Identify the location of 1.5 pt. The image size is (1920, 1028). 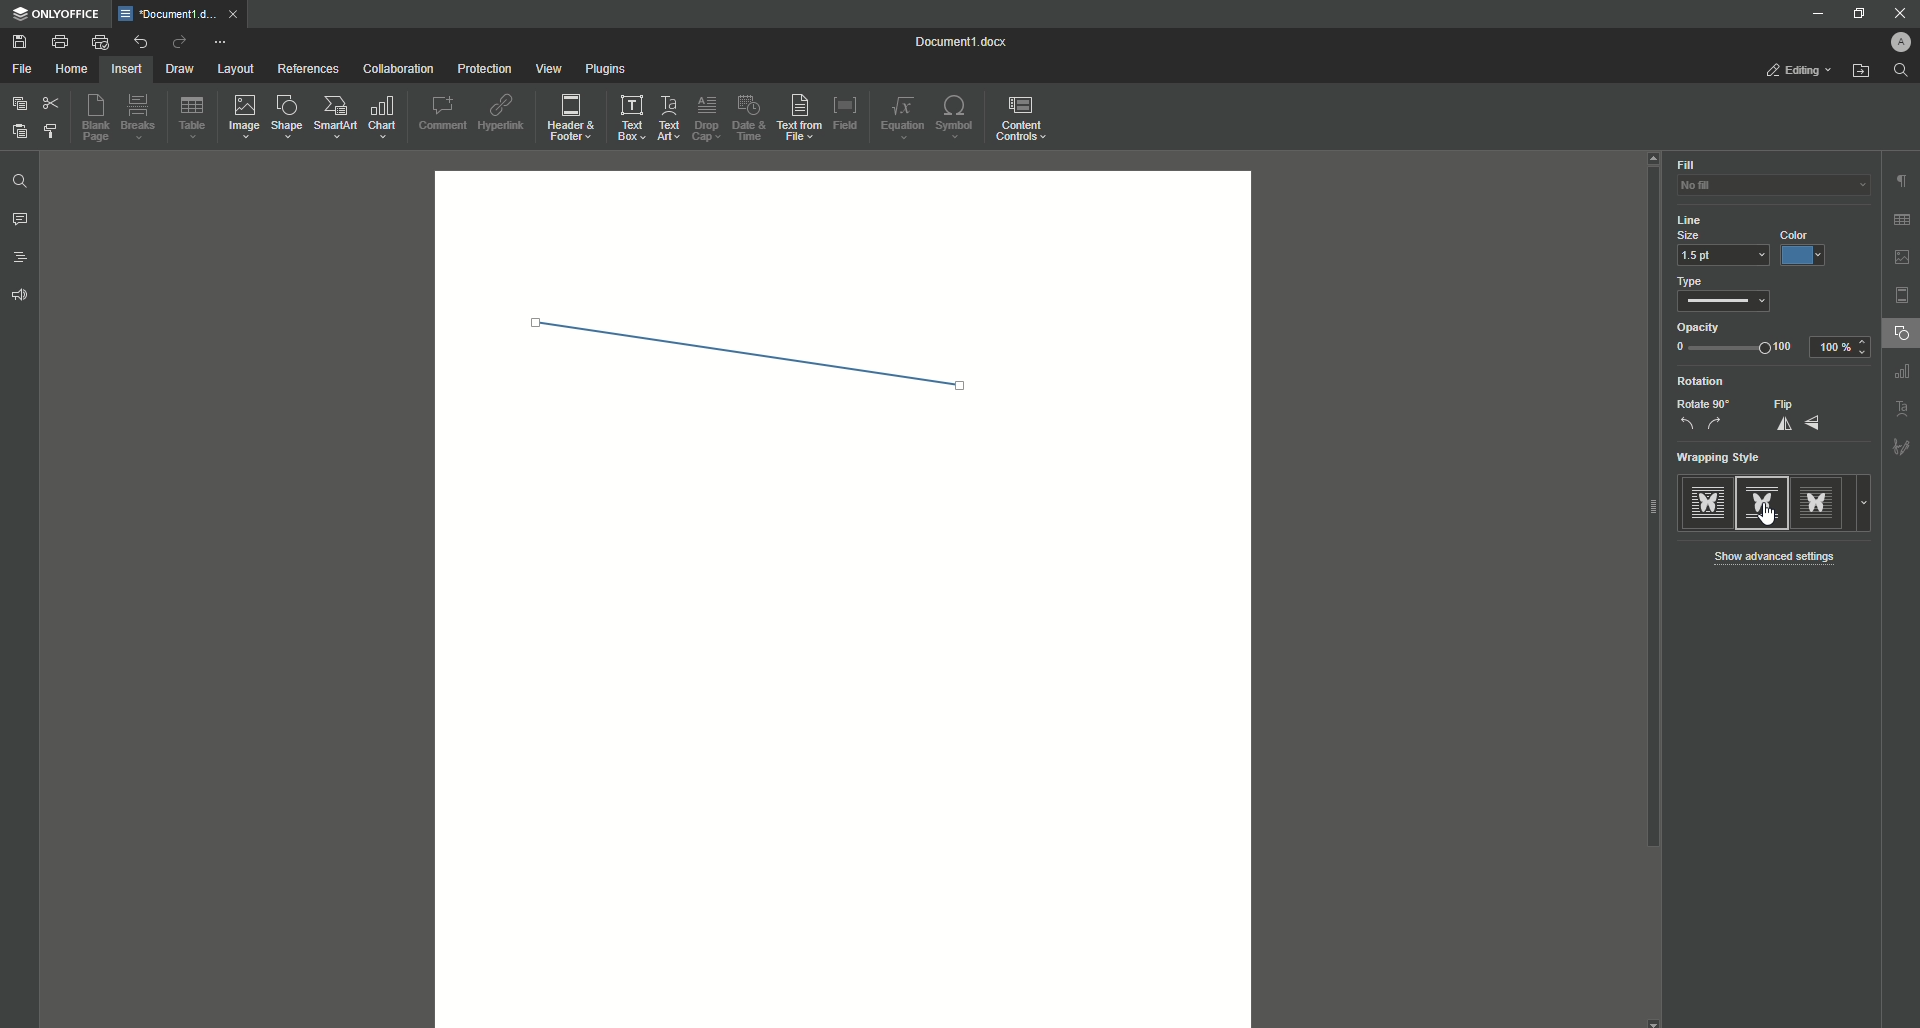
(1724, 256).